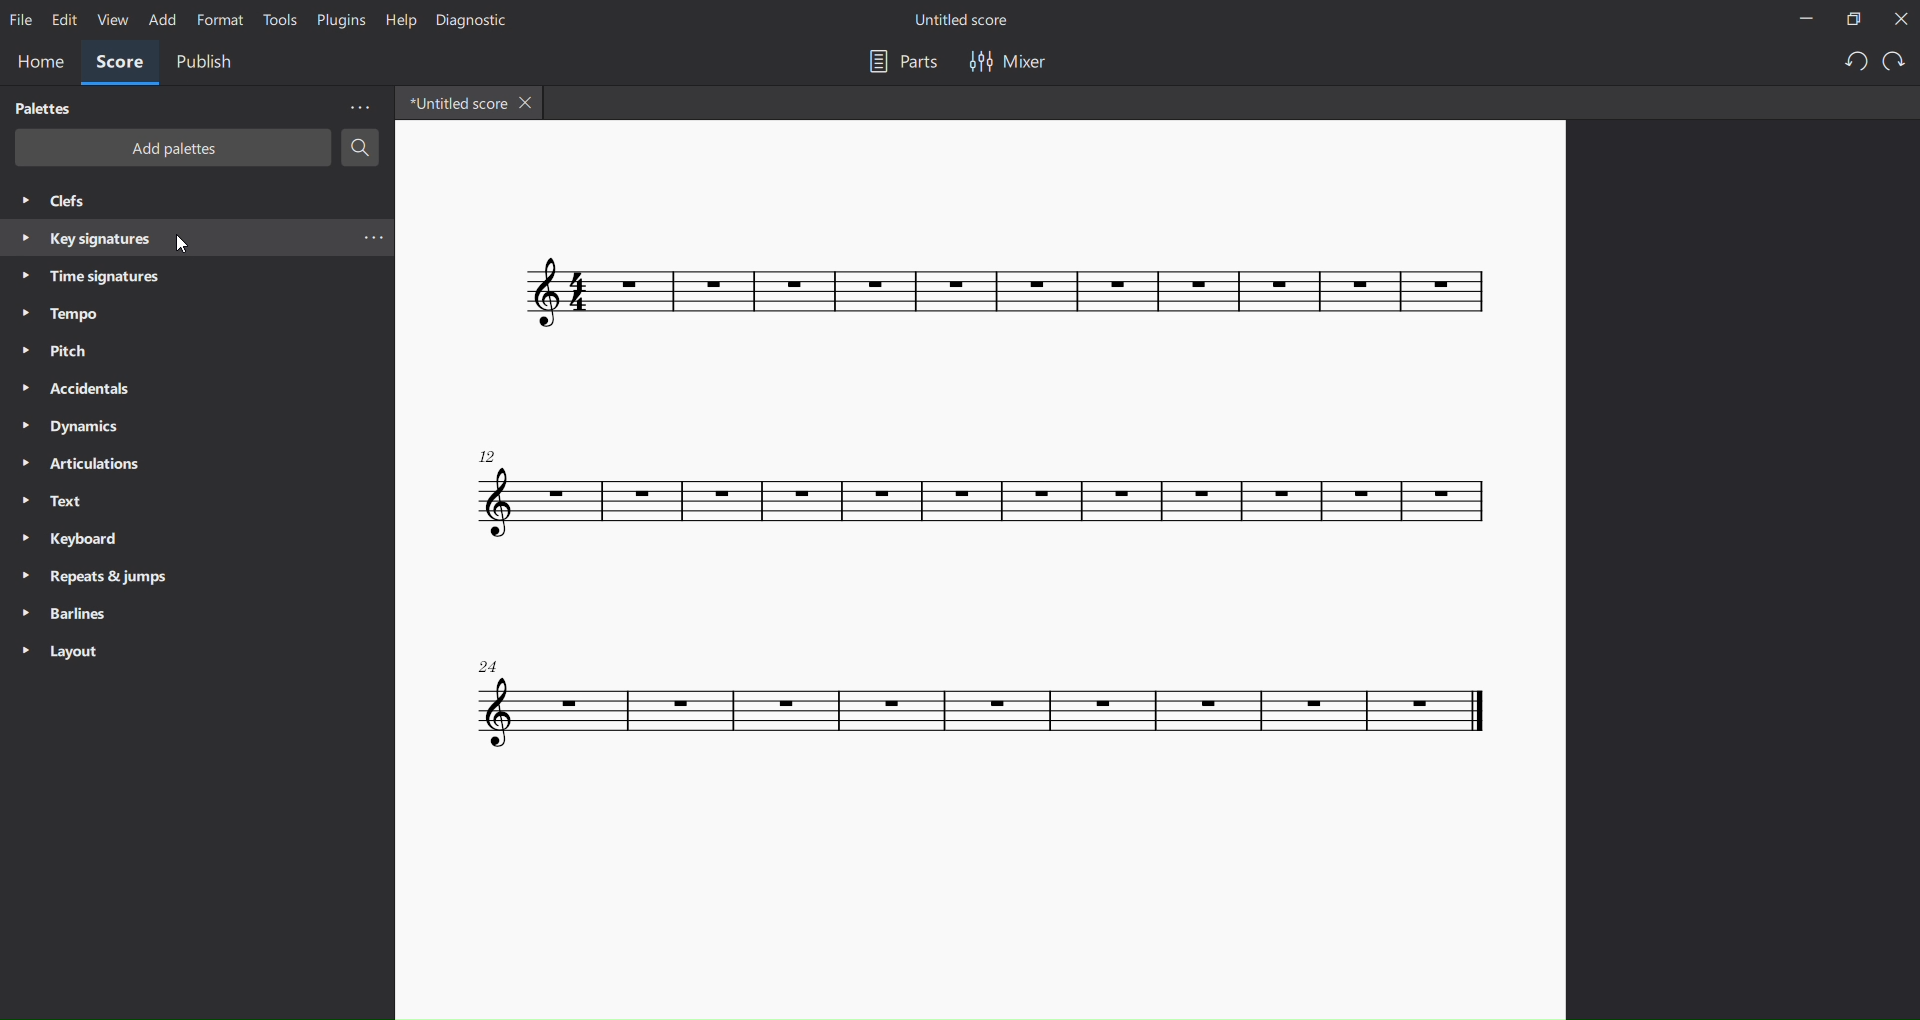  I want to click on title, so click(961, 21).